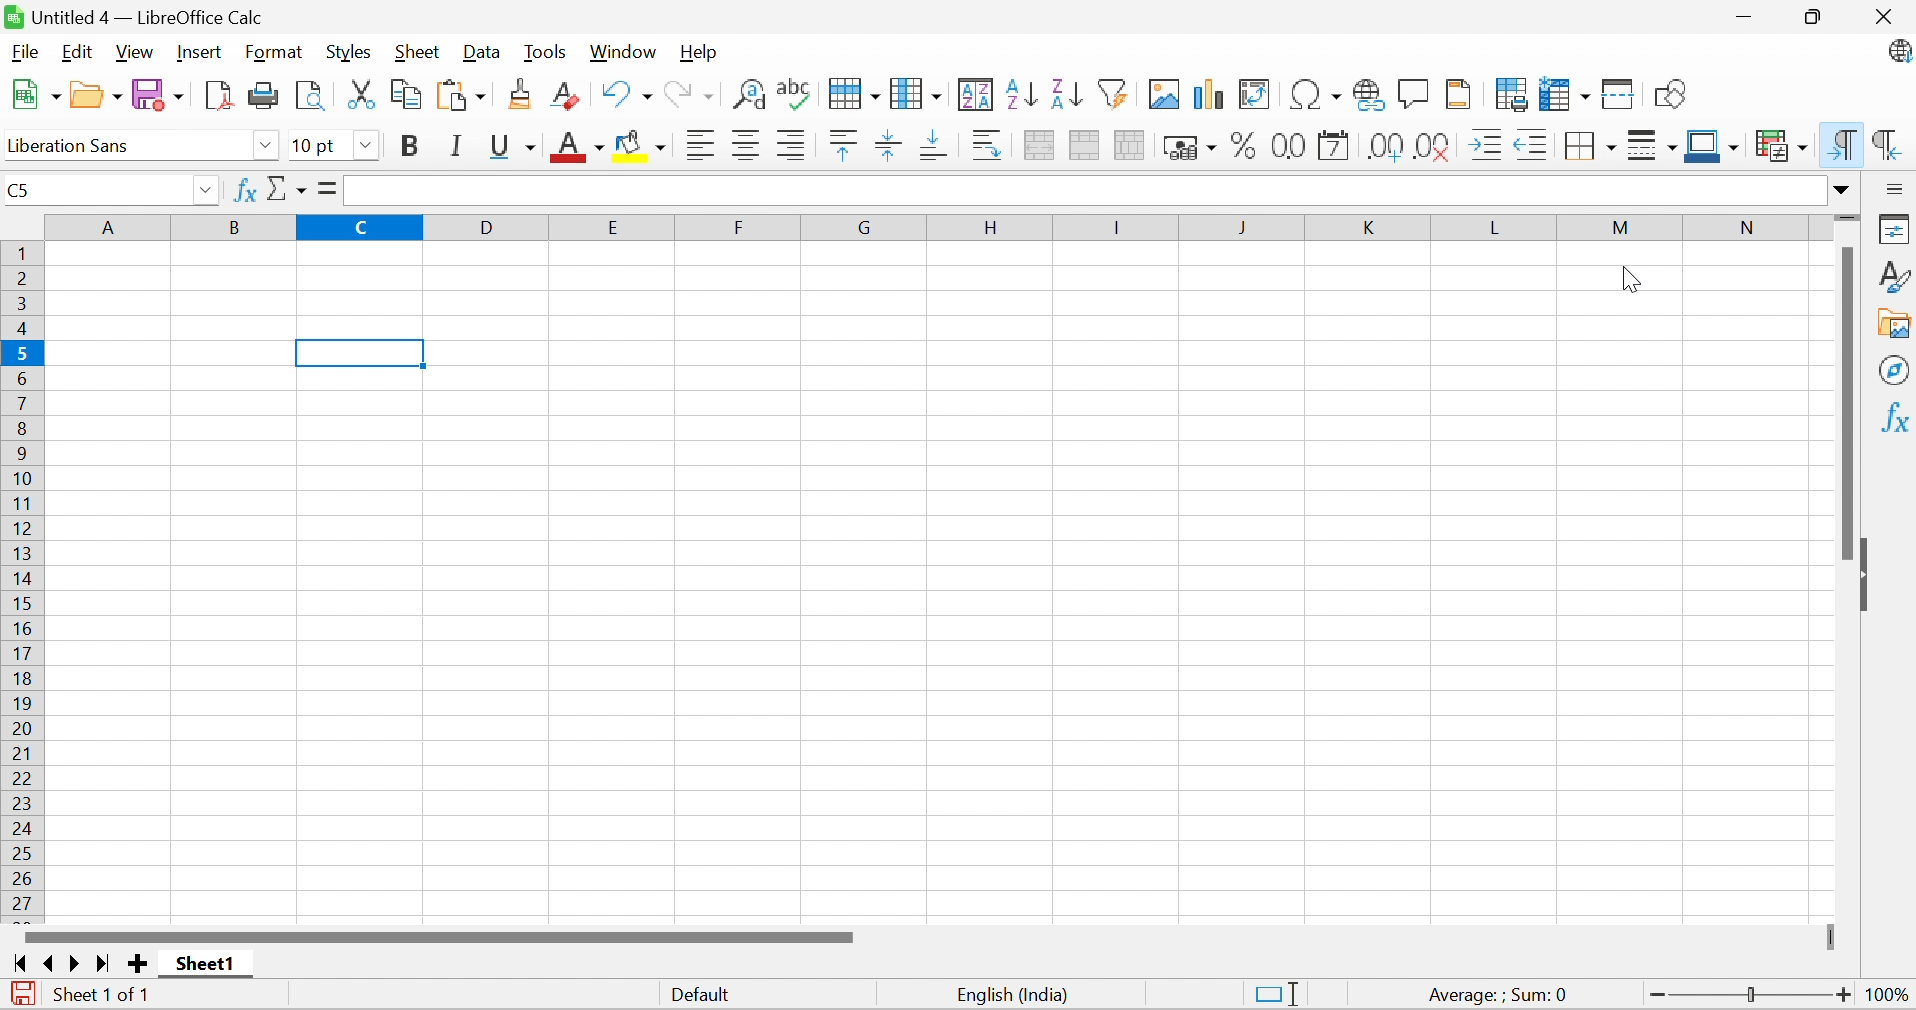  Describe the element at coordinates (642, 147) in the screenshot. I see `Background color` at that location.